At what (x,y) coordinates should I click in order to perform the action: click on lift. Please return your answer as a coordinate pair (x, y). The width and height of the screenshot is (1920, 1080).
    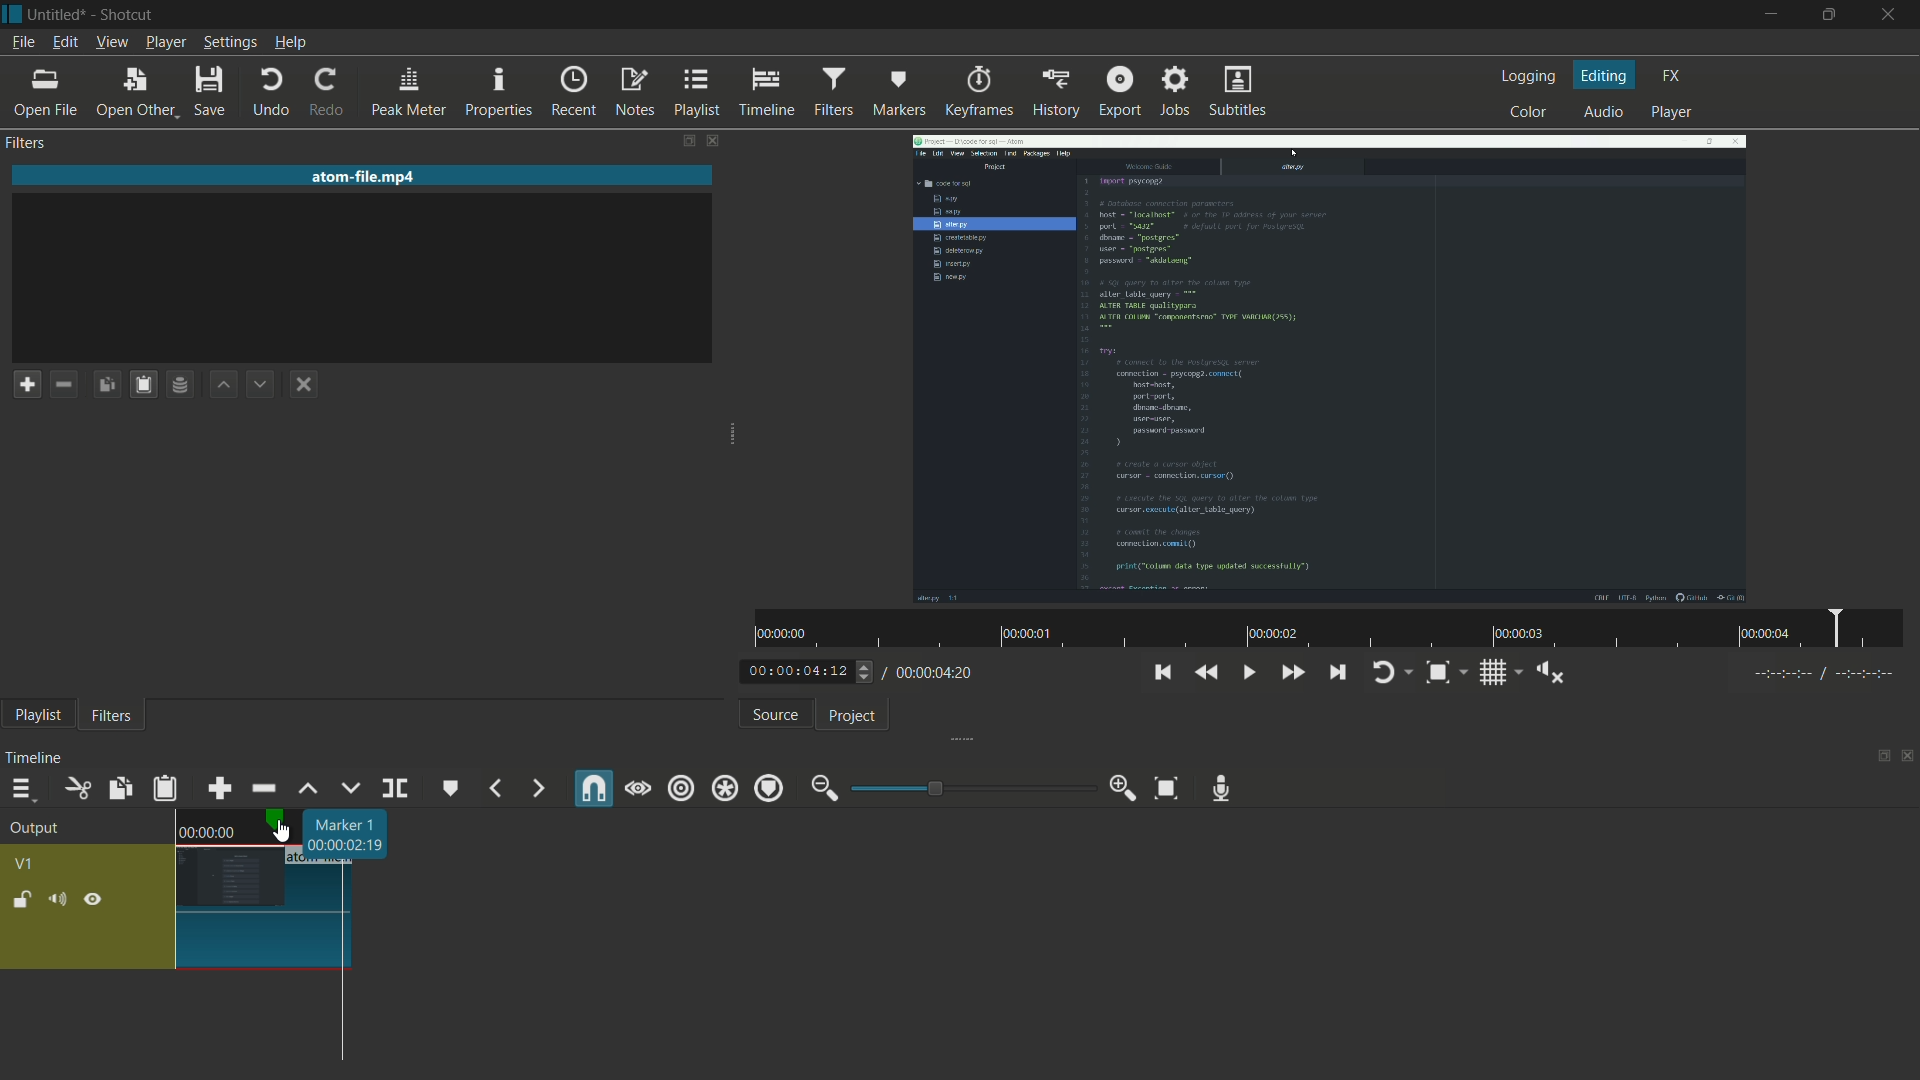
    Looking at the image, I should click on (308, 790).